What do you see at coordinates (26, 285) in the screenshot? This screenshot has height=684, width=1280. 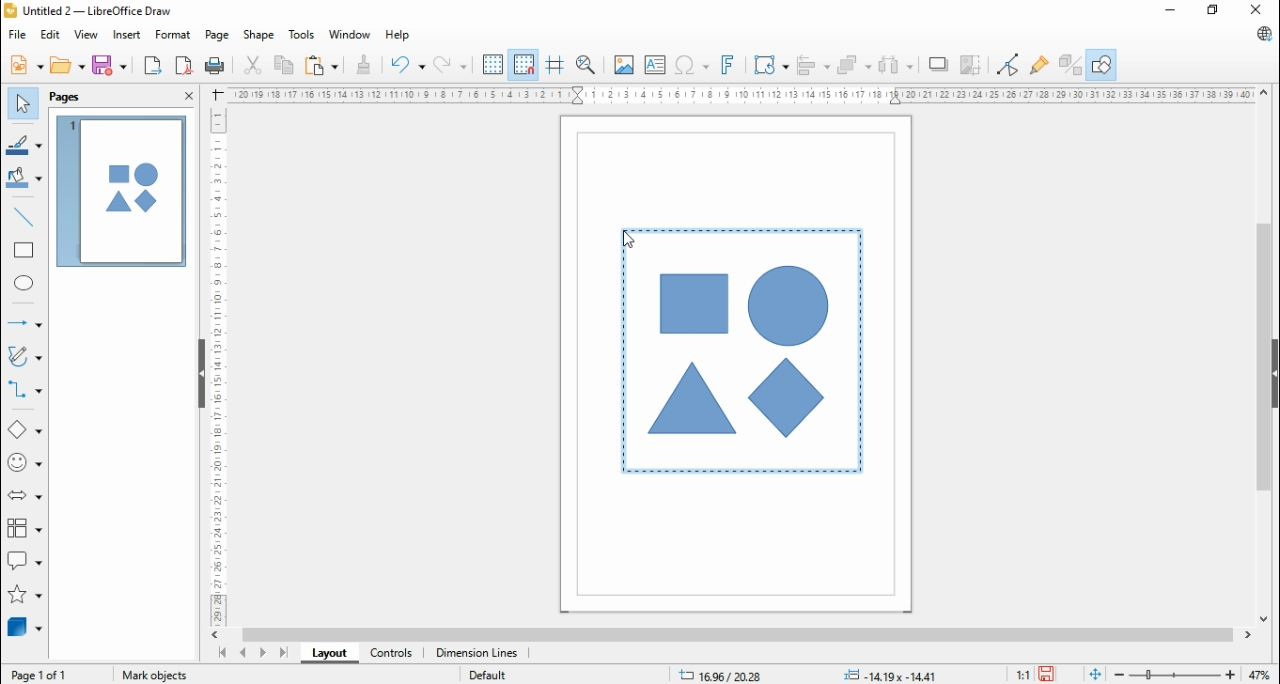 I see `ellipse` at bounding box center [26, 285].